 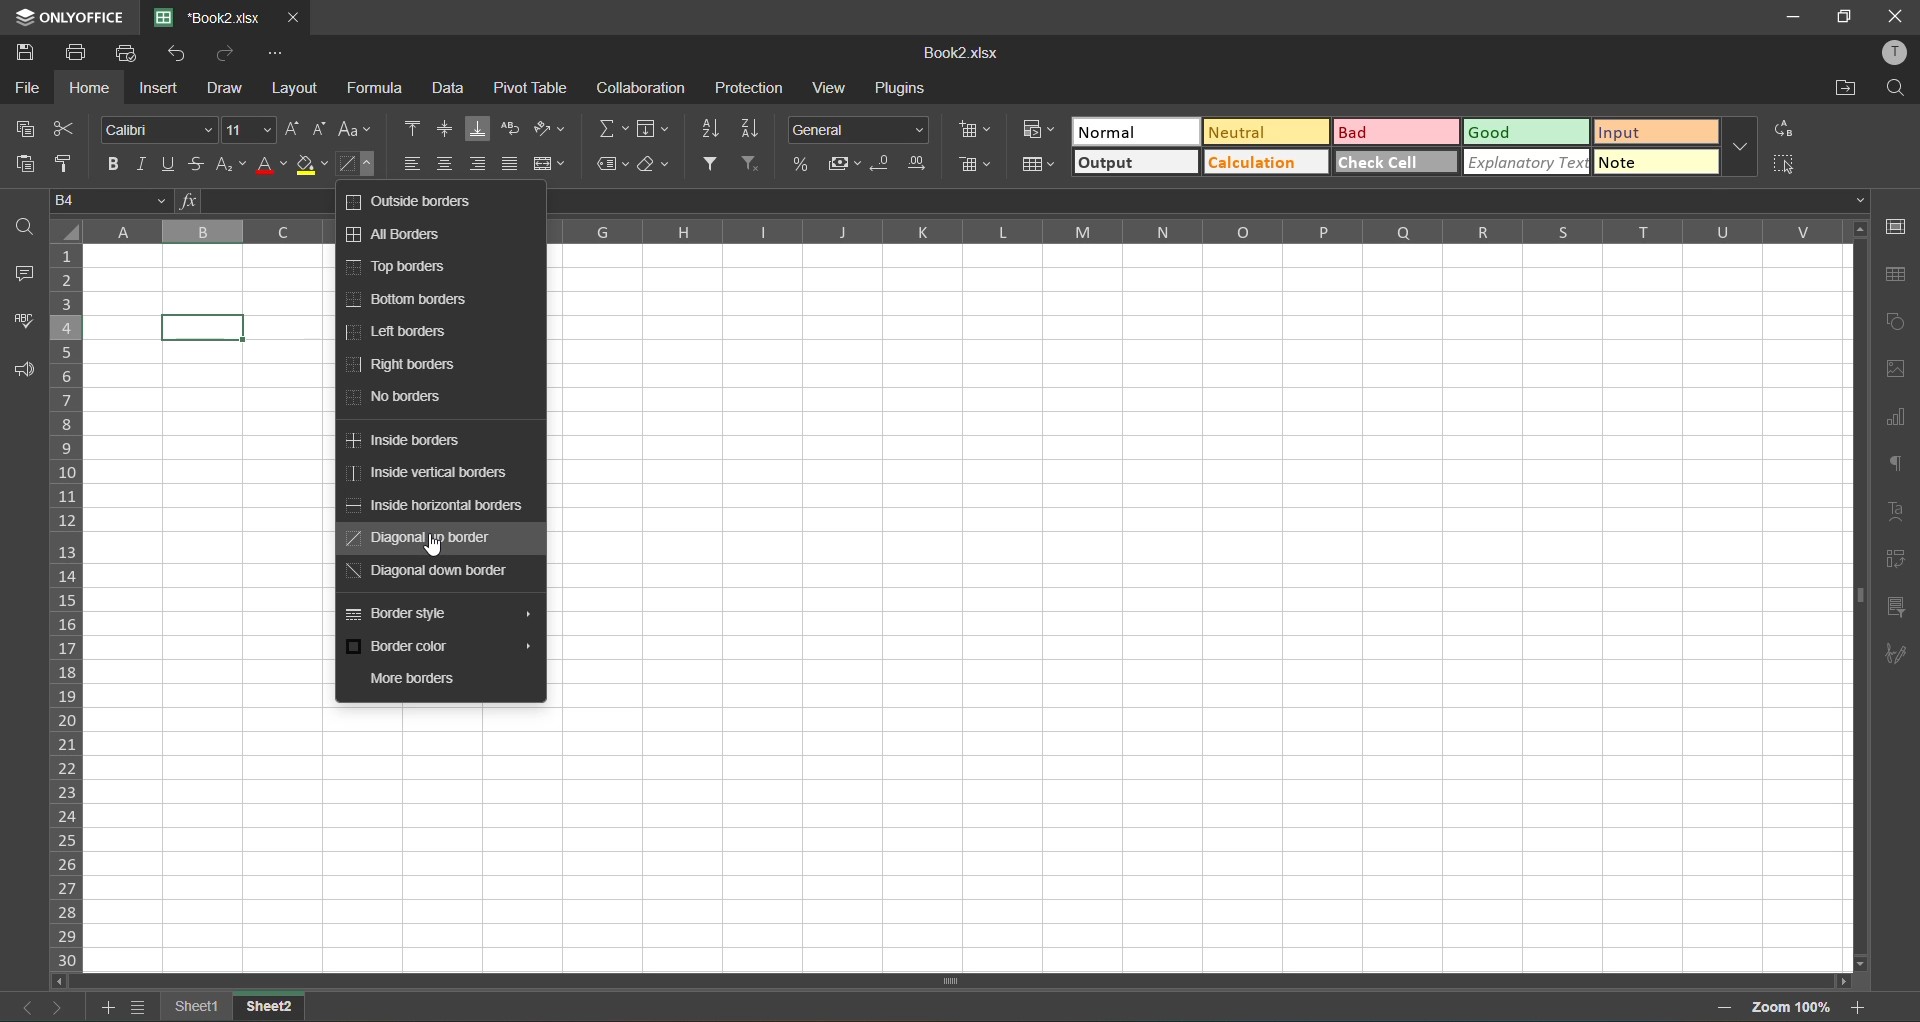 What do you see at coordinates (1900, 464) in the screenshot?
I see `paragraph` at bounding box center [1900, 464].